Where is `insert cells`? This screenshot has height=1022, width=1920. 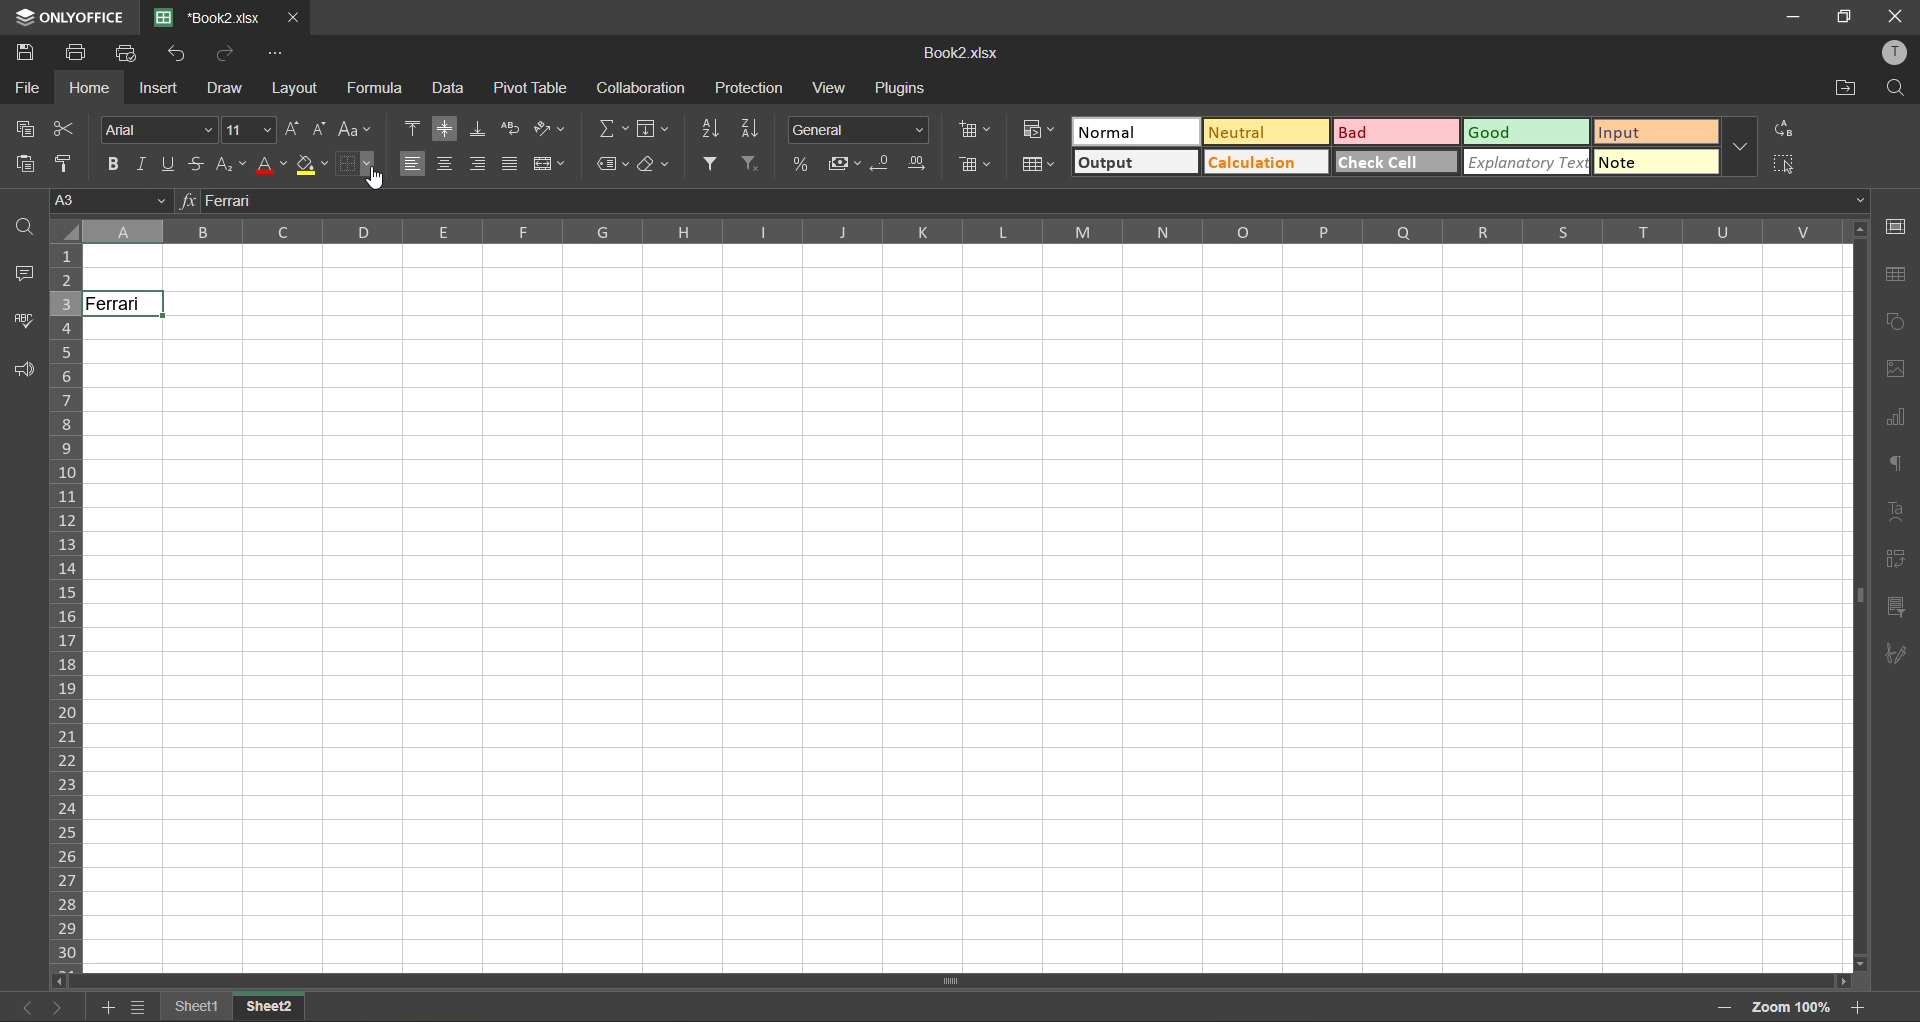
insert cells is located at coordinates (973, 133).